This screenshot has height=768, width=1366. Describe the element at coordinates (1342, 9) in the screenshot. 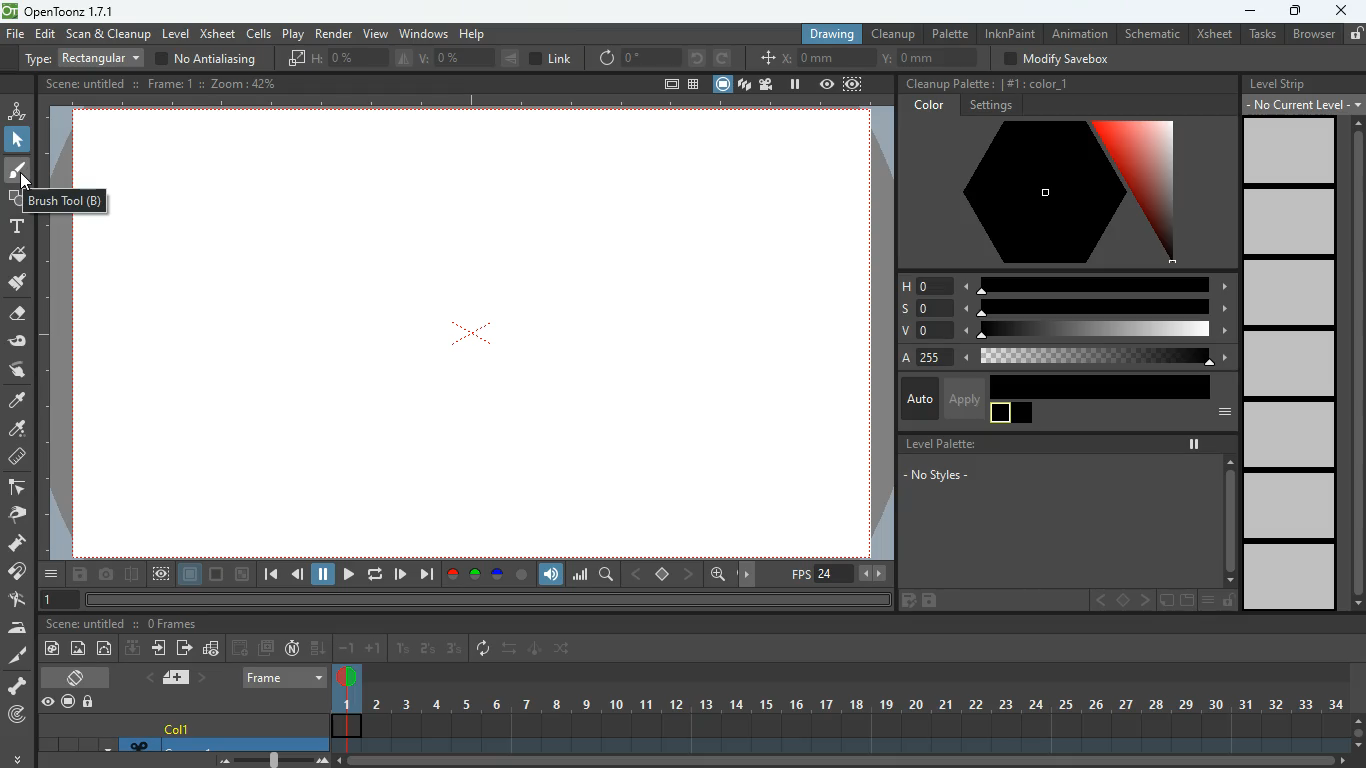

I see `close` at that location.